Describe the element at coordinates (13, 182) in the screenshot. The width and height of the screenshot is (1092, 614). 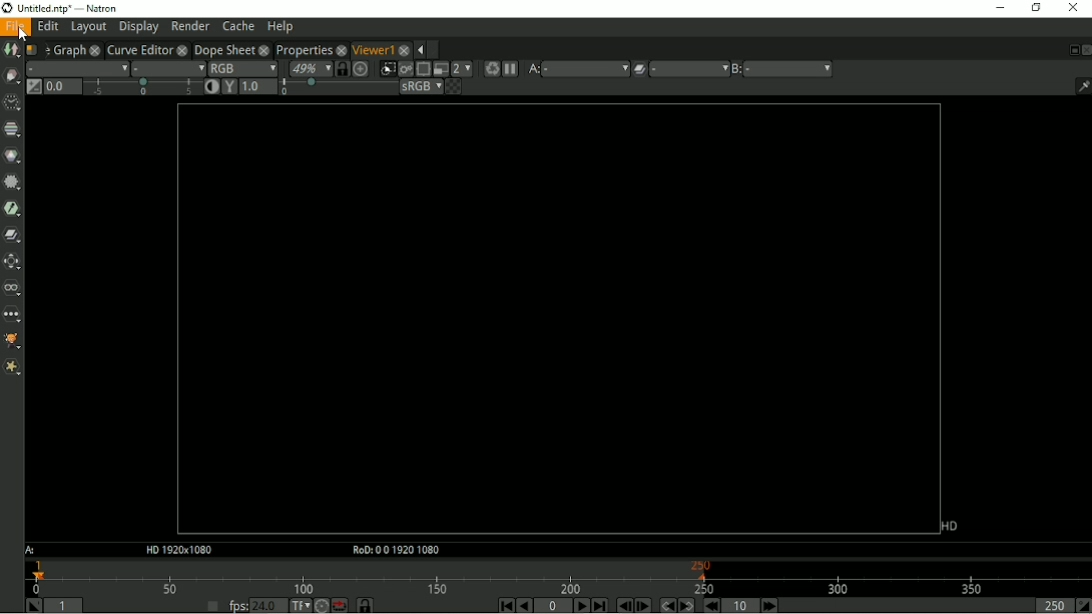
I see `Filter` at that location.